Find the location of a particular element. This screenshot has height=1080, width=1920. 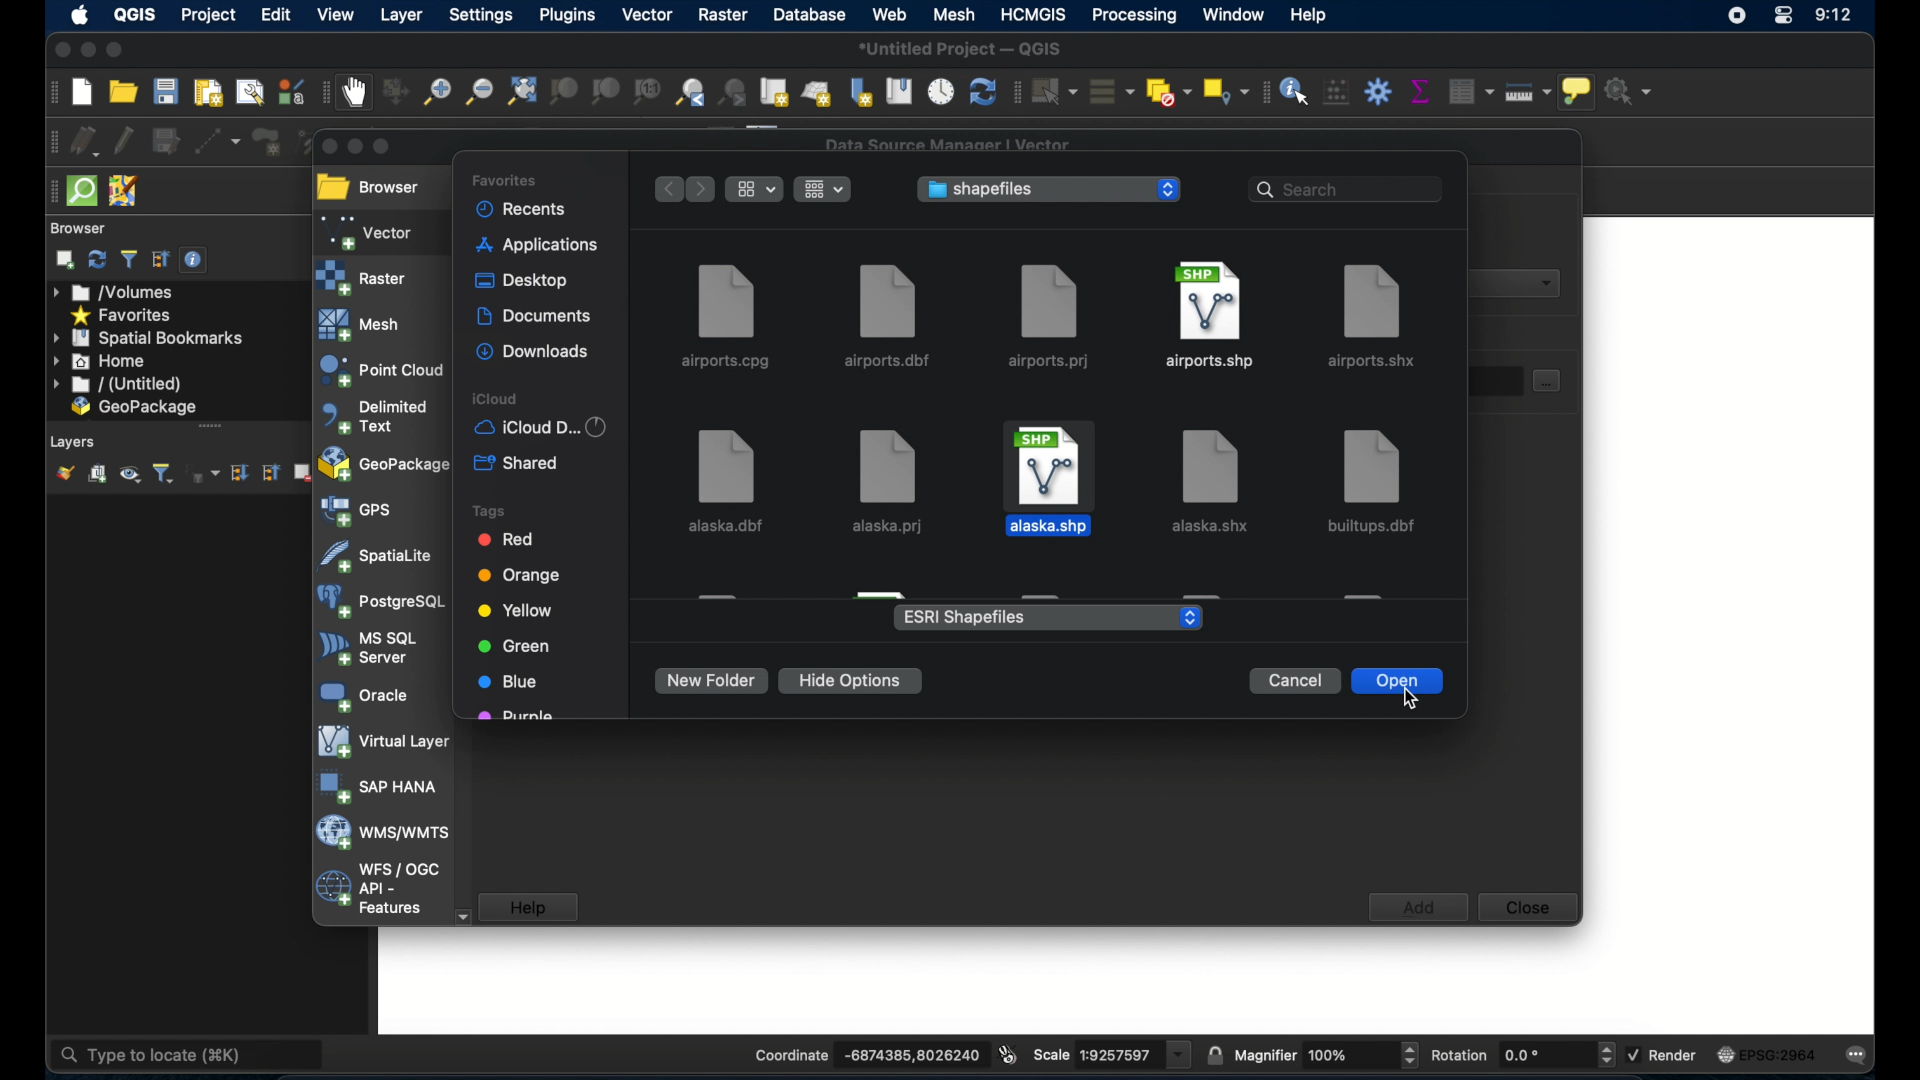

layer is located at coordinates (398, 14).